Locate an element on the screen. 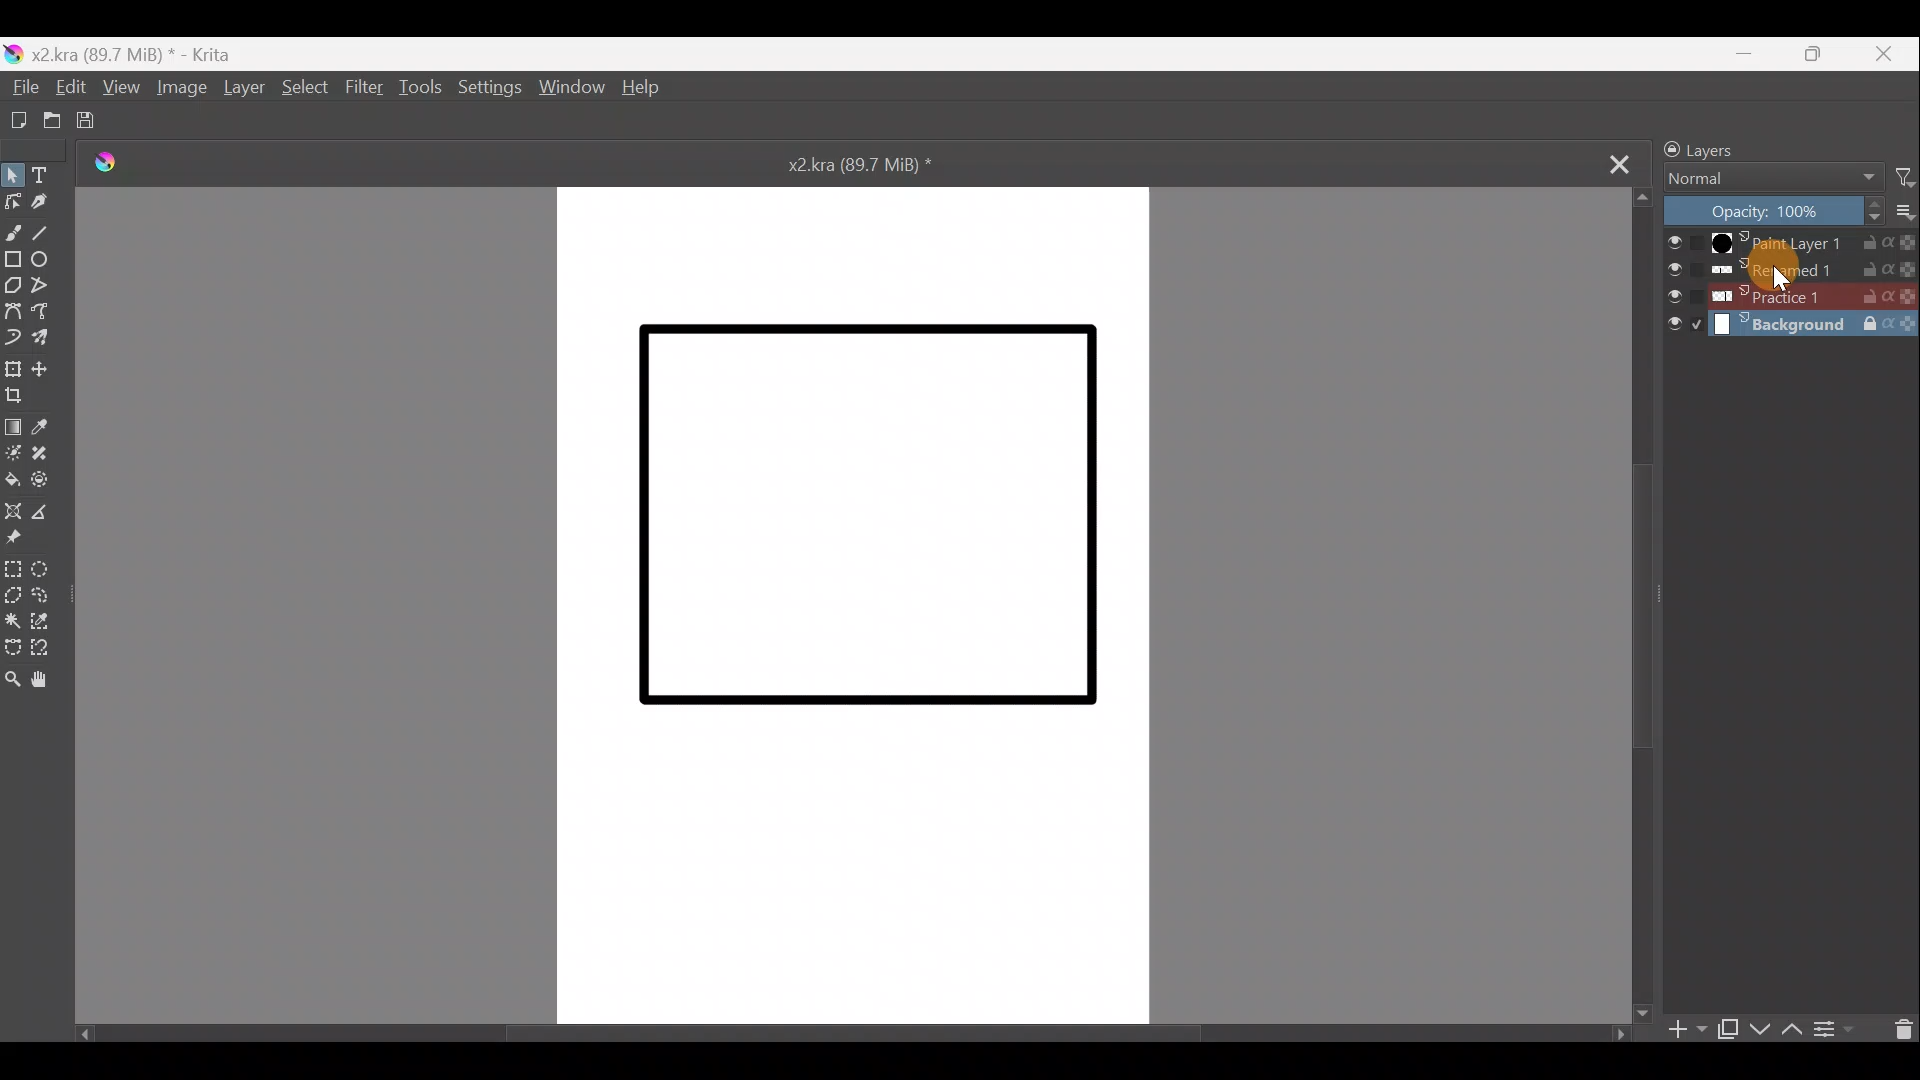  Polygon tool is located at coordinates (12, 287).